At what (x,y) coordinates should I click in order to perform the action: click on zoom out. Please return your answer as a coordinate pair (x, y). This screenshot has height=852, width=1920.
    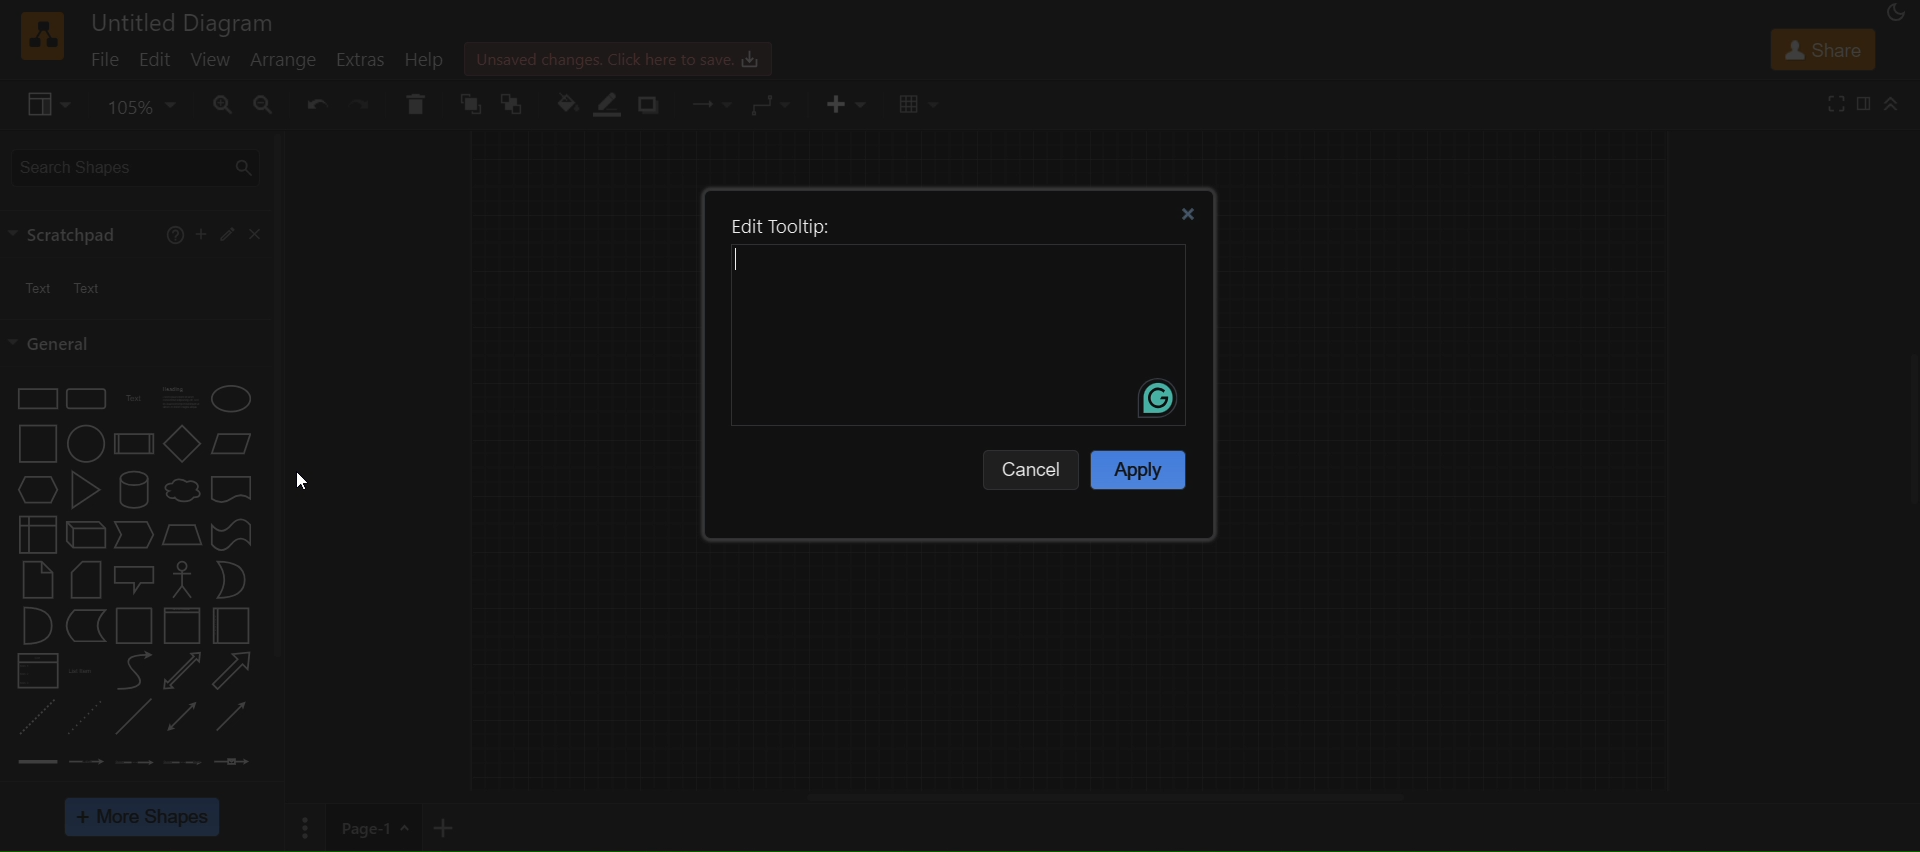
    Looking at the image, I should click on (264, 104).